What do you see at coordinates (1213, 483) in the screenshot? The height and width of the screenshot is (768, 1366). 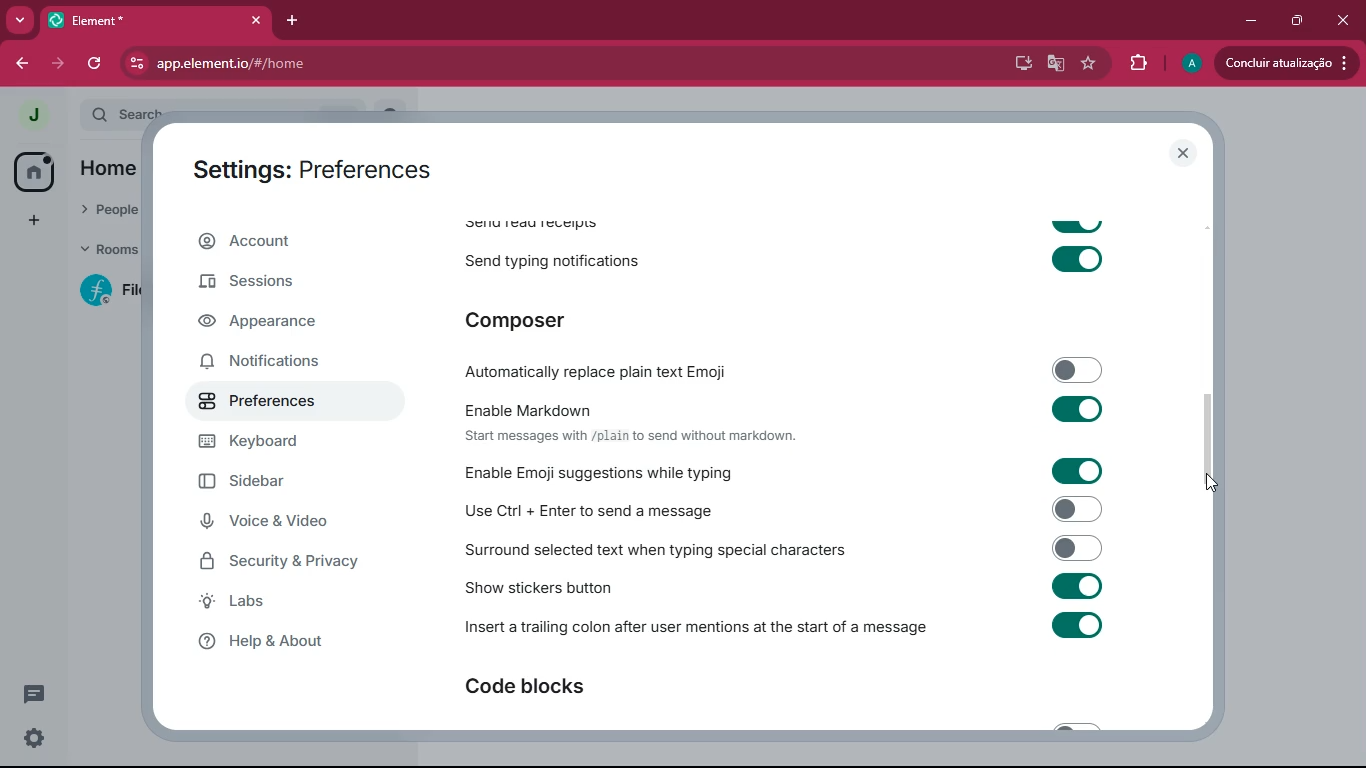 I see `cursor` at bounding box center [1213, 483].